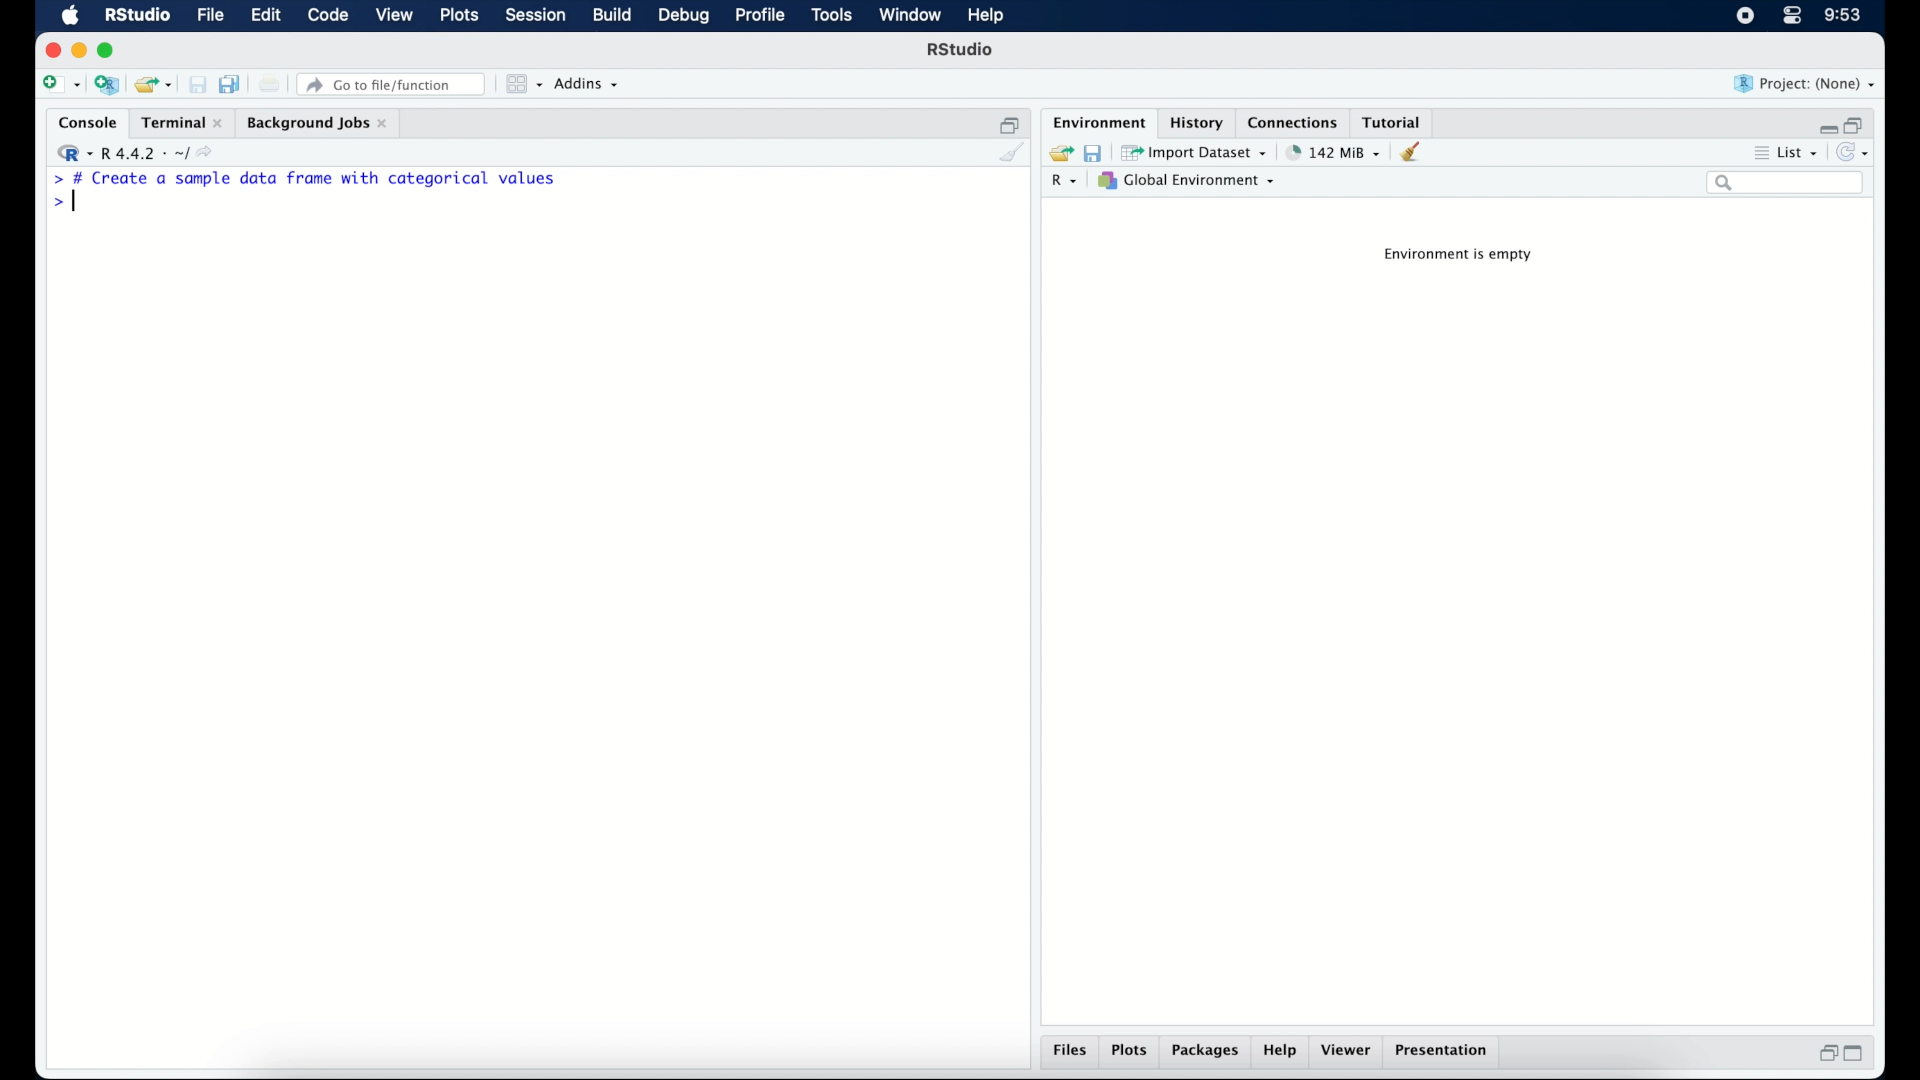 This screenshot has width=1920, height=1080. Describe the element at coordinates (682, 17) in the screenshot. I see `debug` at that location.